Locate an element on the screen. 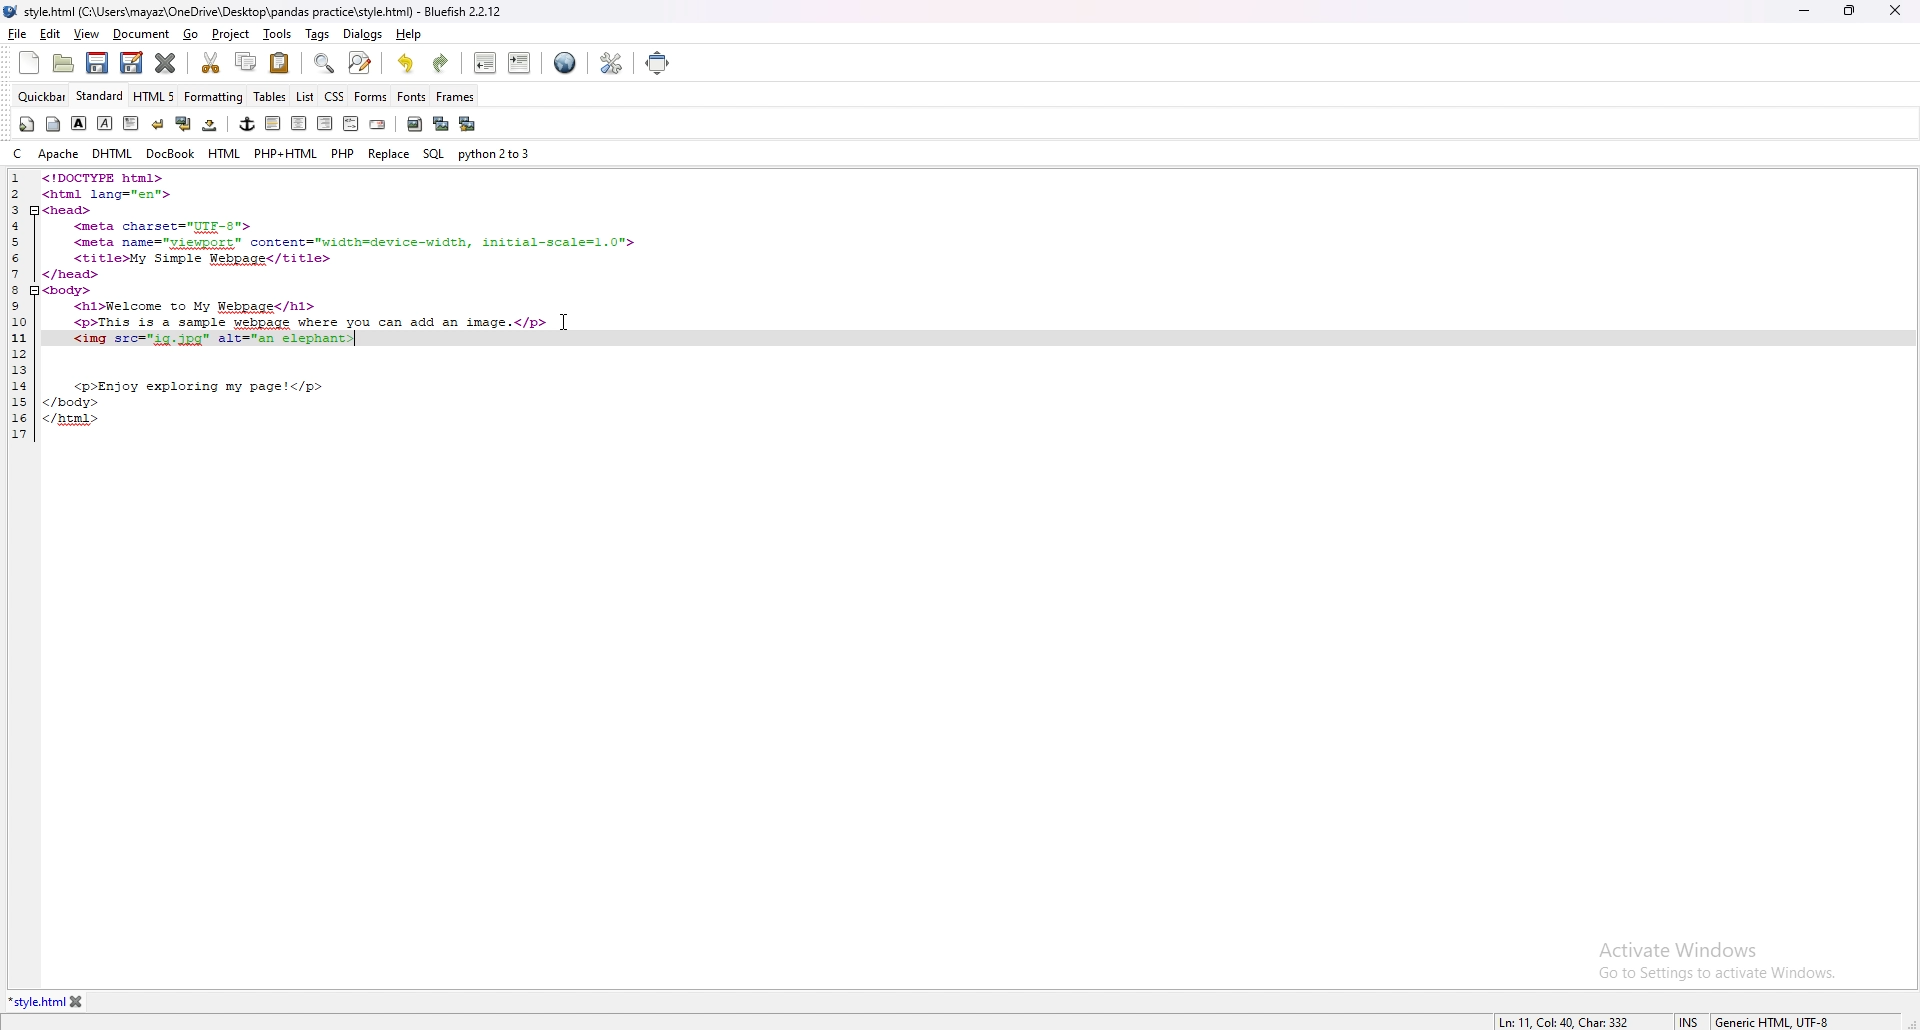  <p>This is a sample webpage where you can add an image.</p> is located at coordinates (310, 324).